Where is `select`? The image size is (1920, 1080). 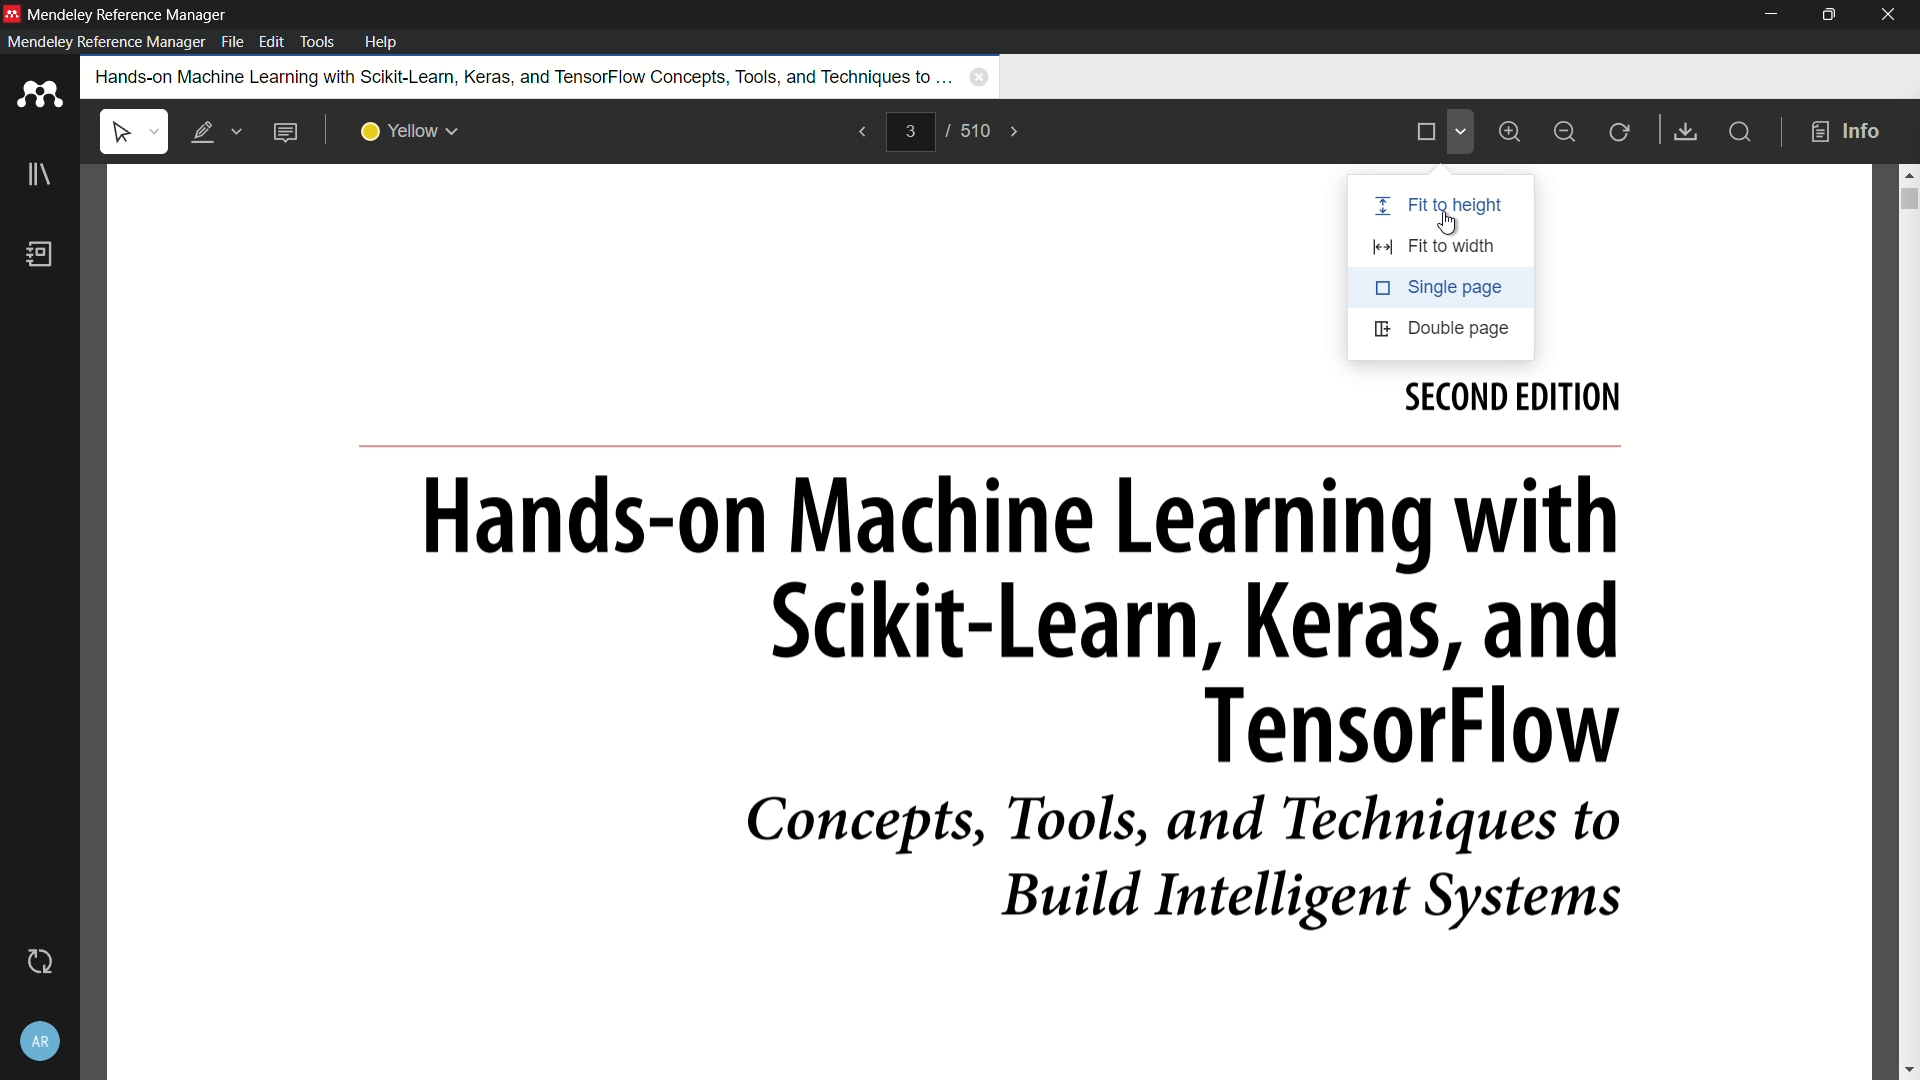
select is located at coordinates (134, 132).